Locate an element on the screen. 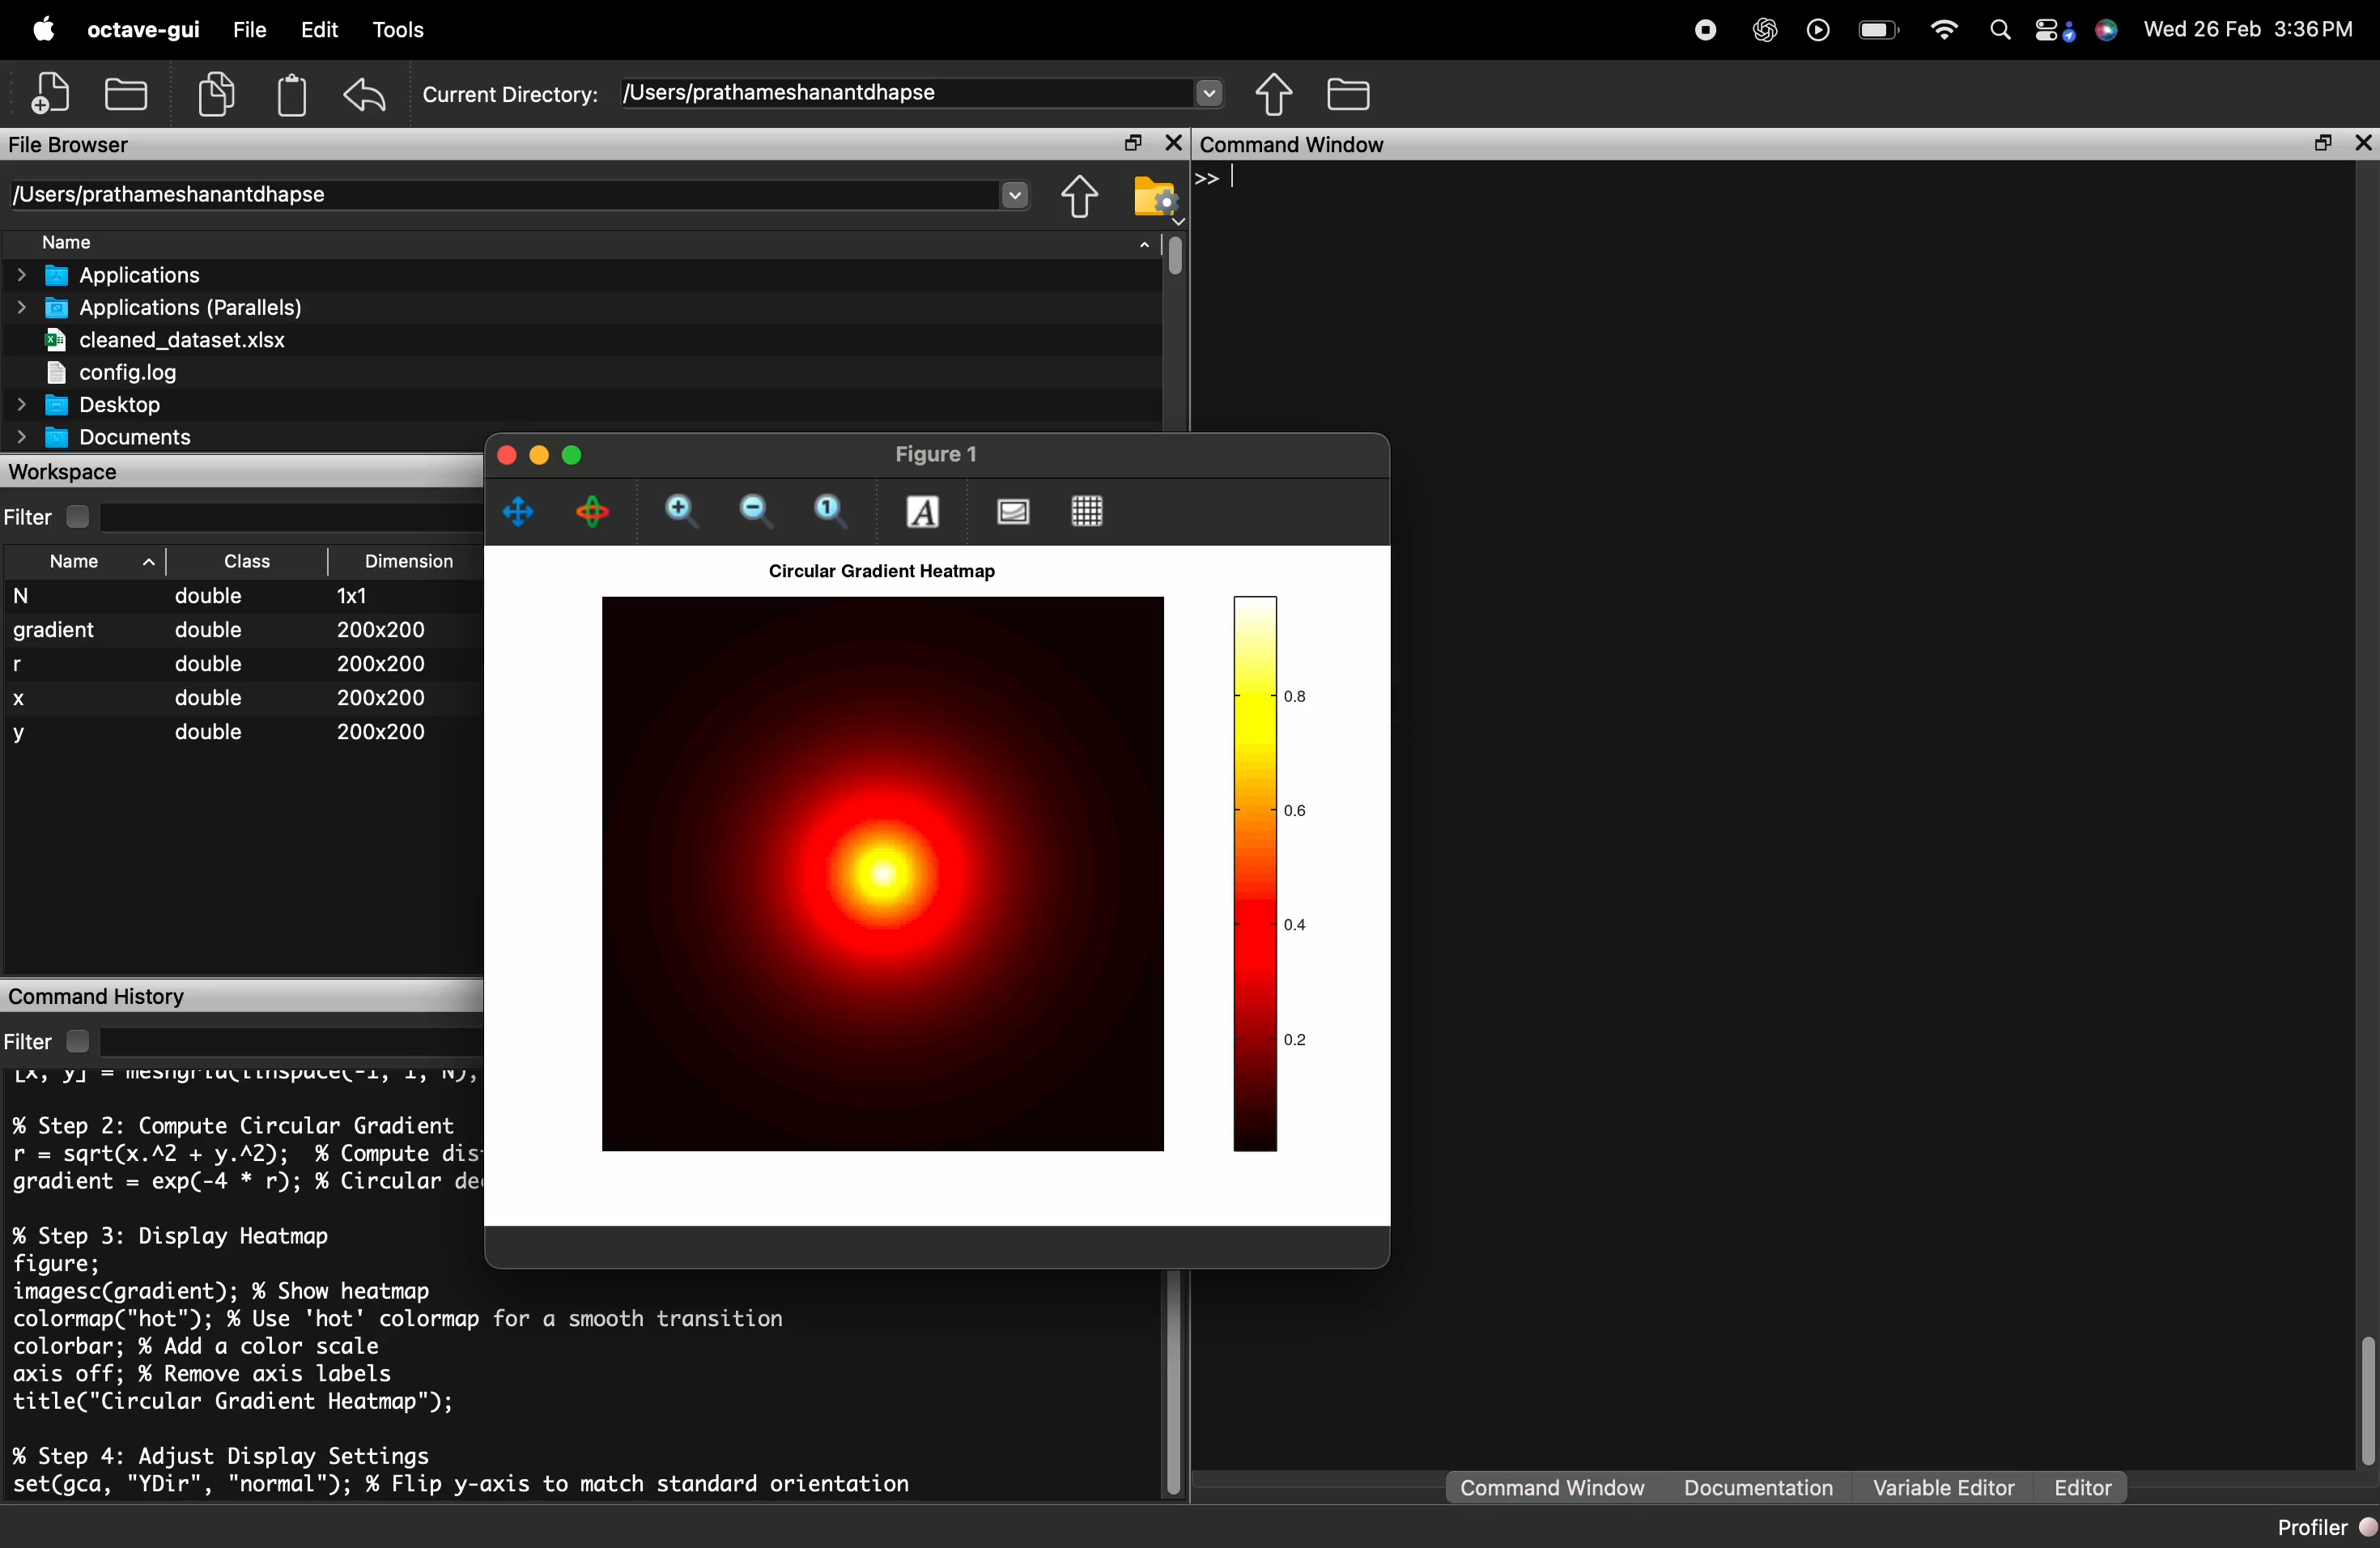 This screenshot has width=2380, height=1548. gradient is located at coordinates (52, 631).